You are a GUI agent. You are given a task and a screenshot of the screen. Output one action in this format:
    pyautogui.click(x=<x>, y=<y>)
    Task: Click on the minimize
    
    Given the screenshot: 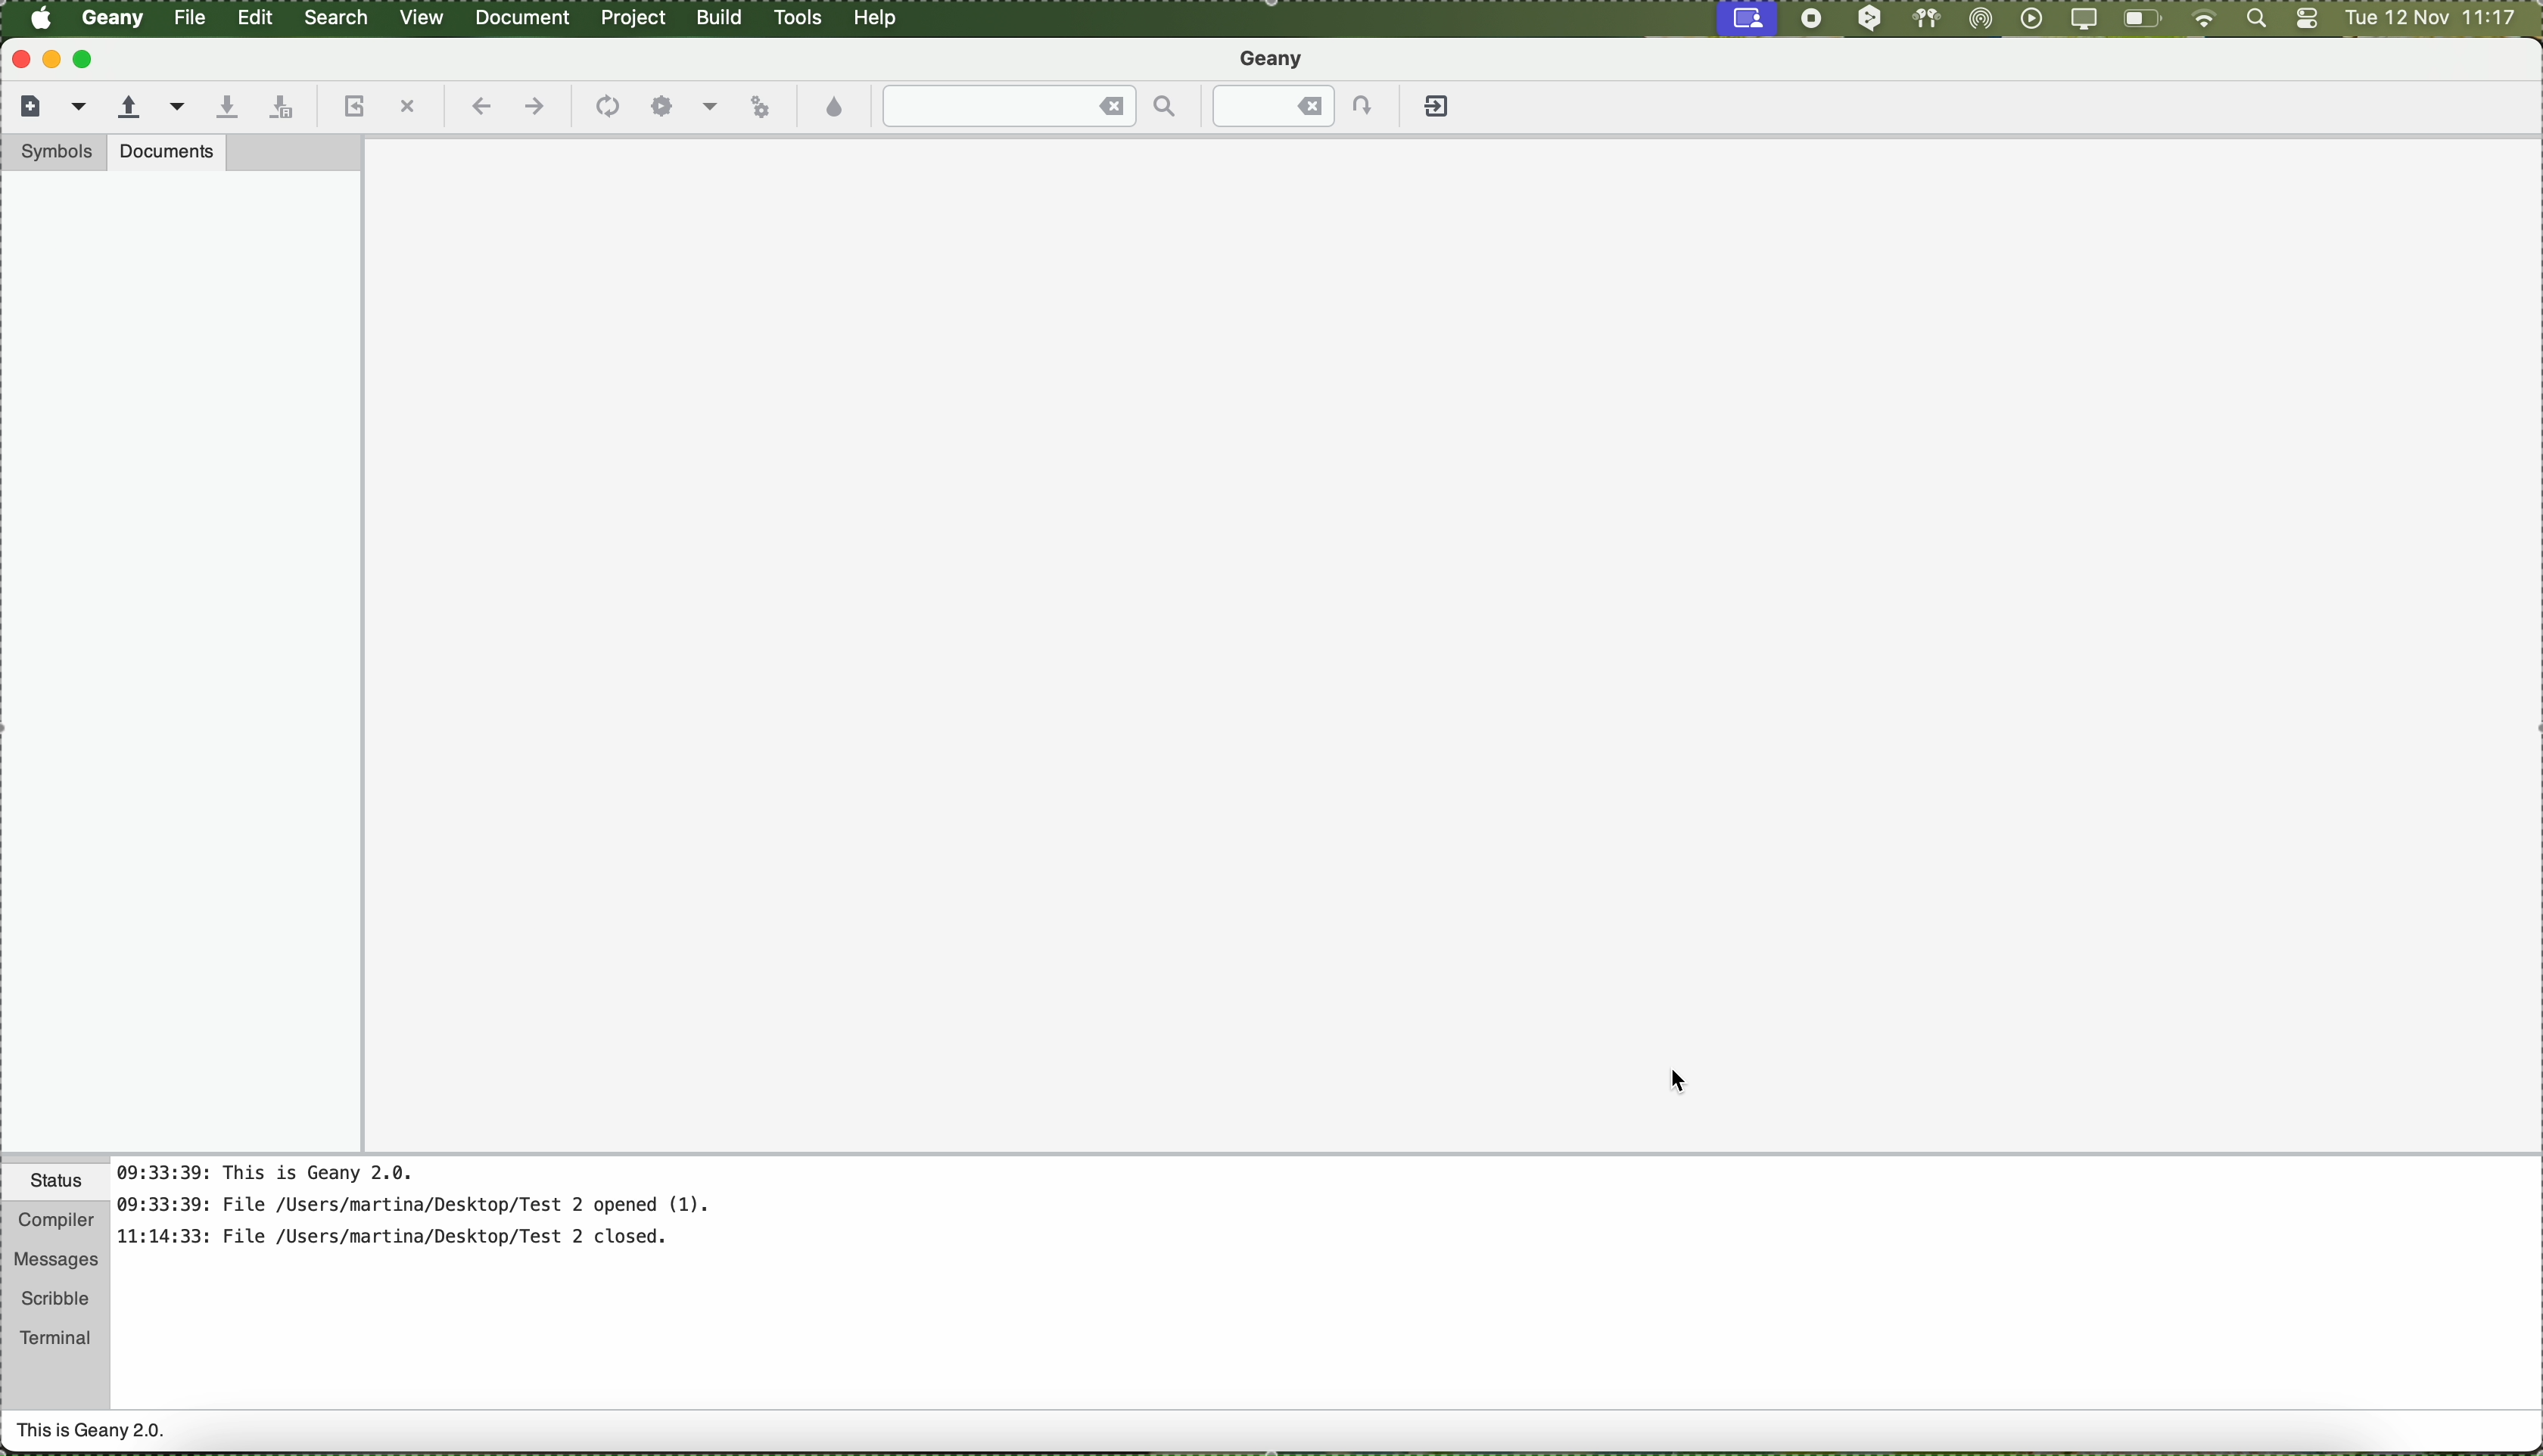 What is the action you would take?
    pyautogui.click(x=52, y=59)
    